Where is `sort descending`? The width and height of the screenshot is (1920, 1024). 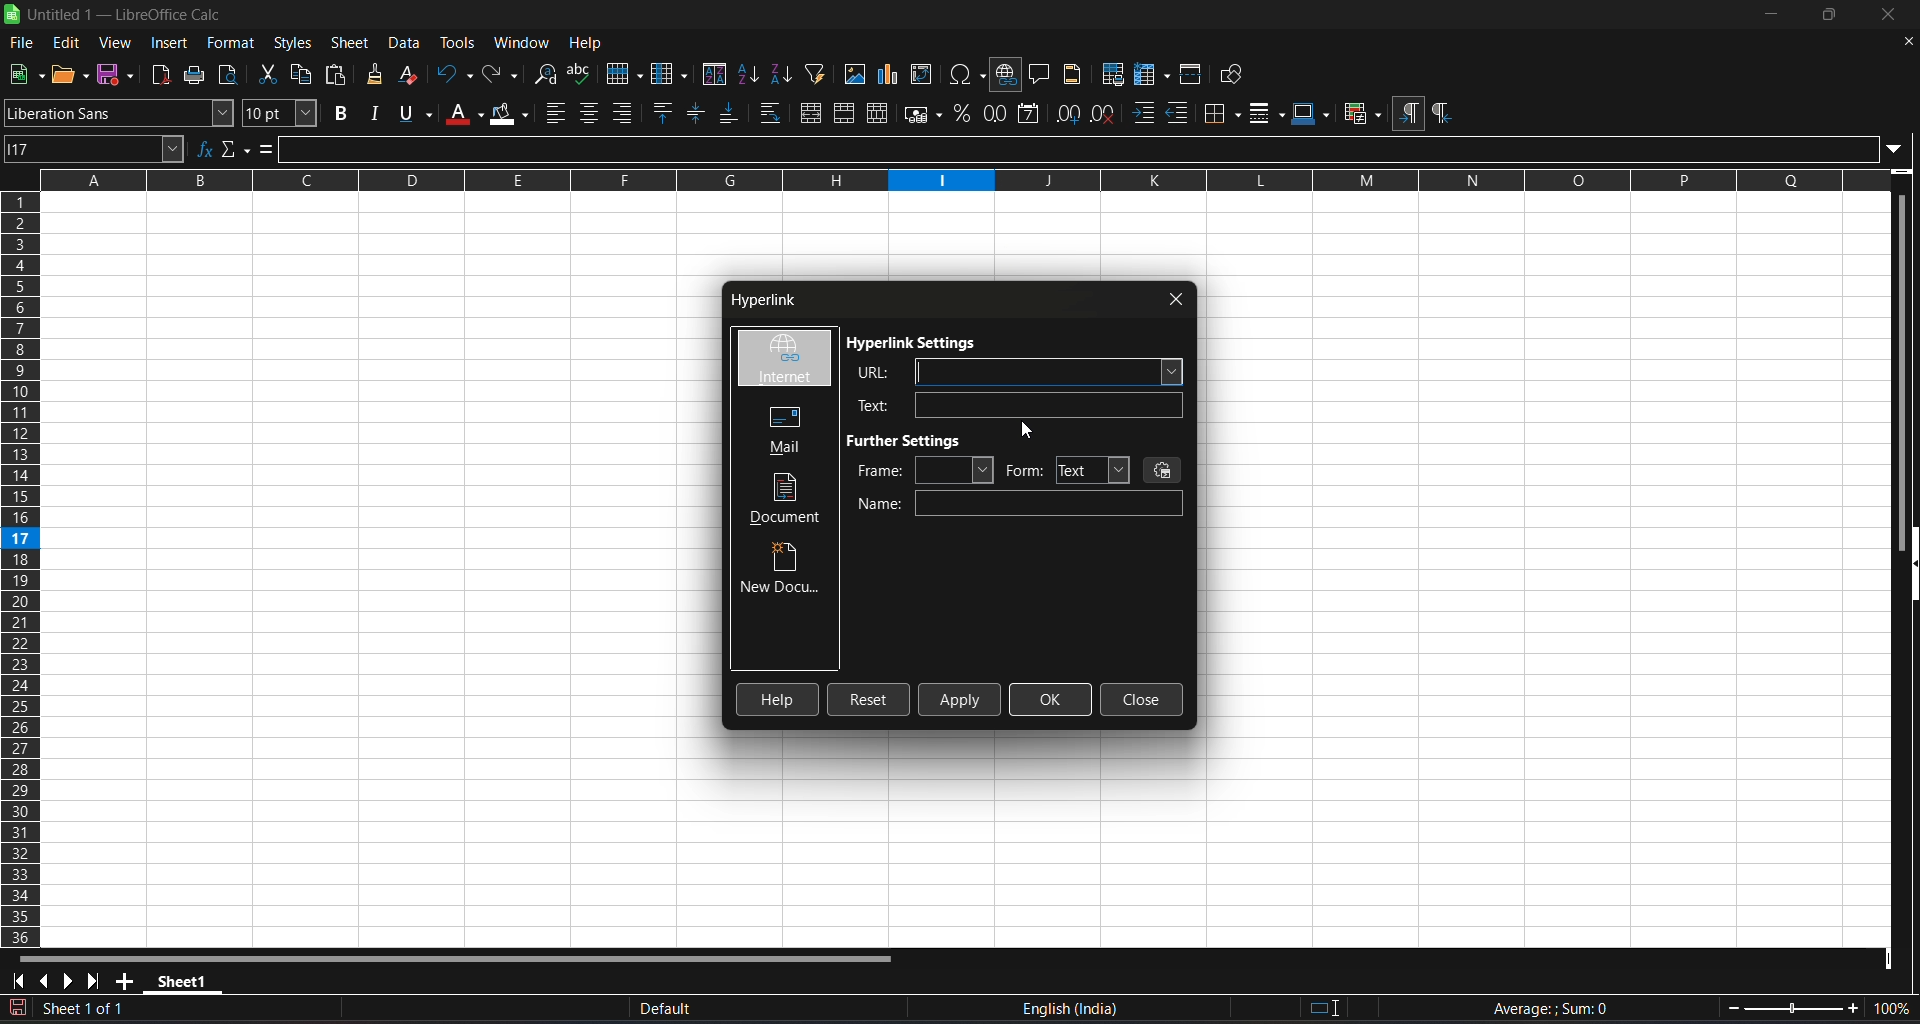
sort descending is located at coordinates (783, 73).